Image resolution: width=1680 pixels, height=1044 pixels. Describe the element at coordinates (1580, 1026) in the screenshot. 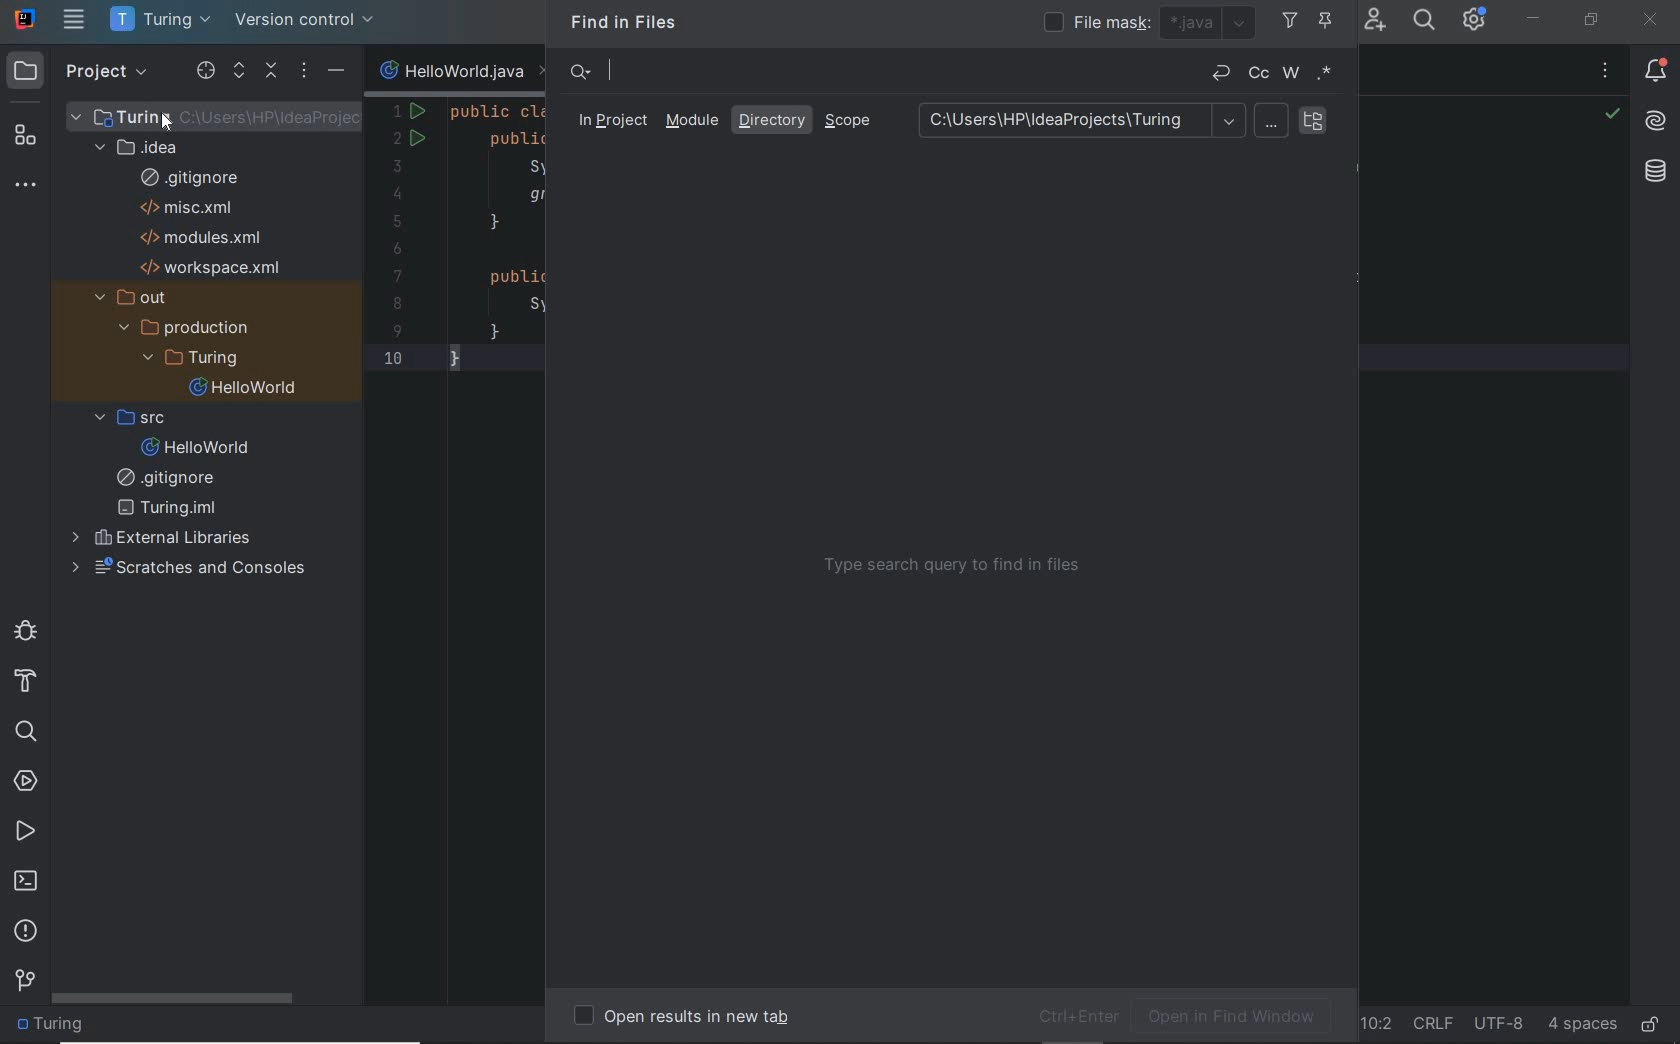

I see `indent` at that location.